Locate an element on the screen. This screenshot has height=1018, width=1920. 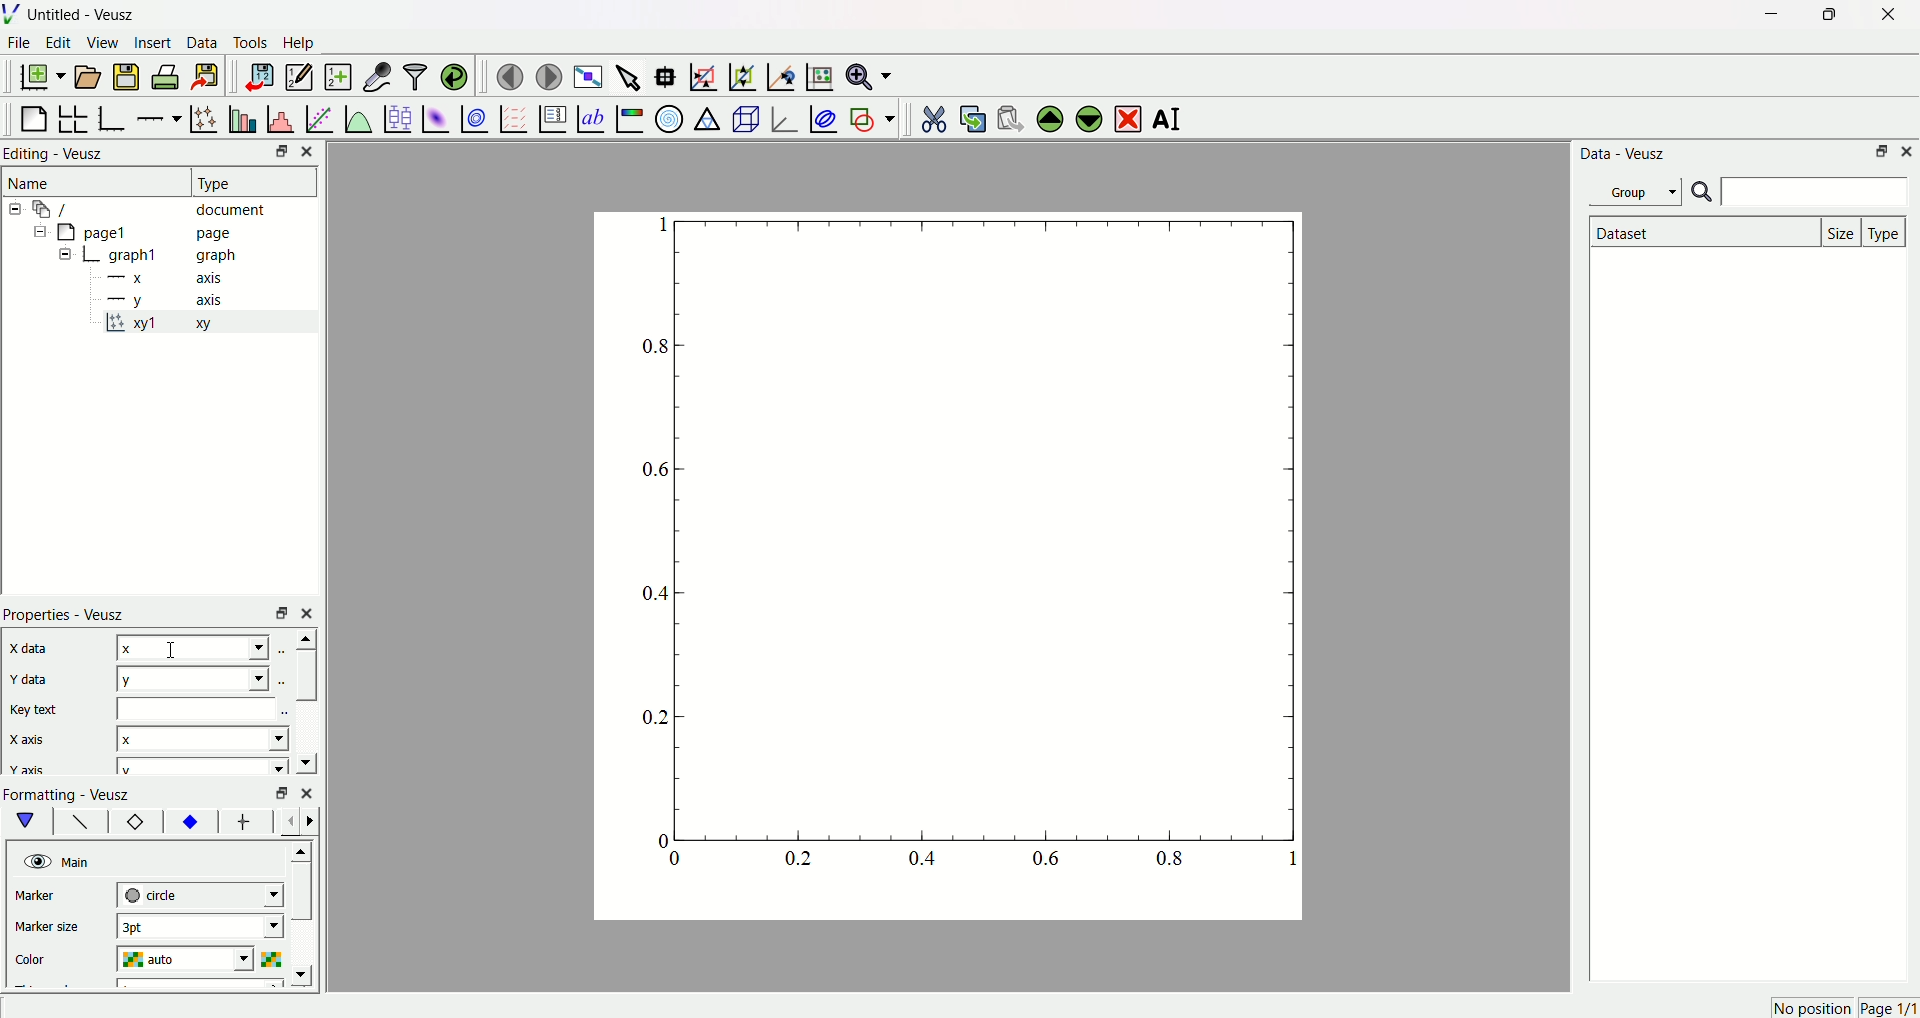
x is located at coordinates (194, 648).